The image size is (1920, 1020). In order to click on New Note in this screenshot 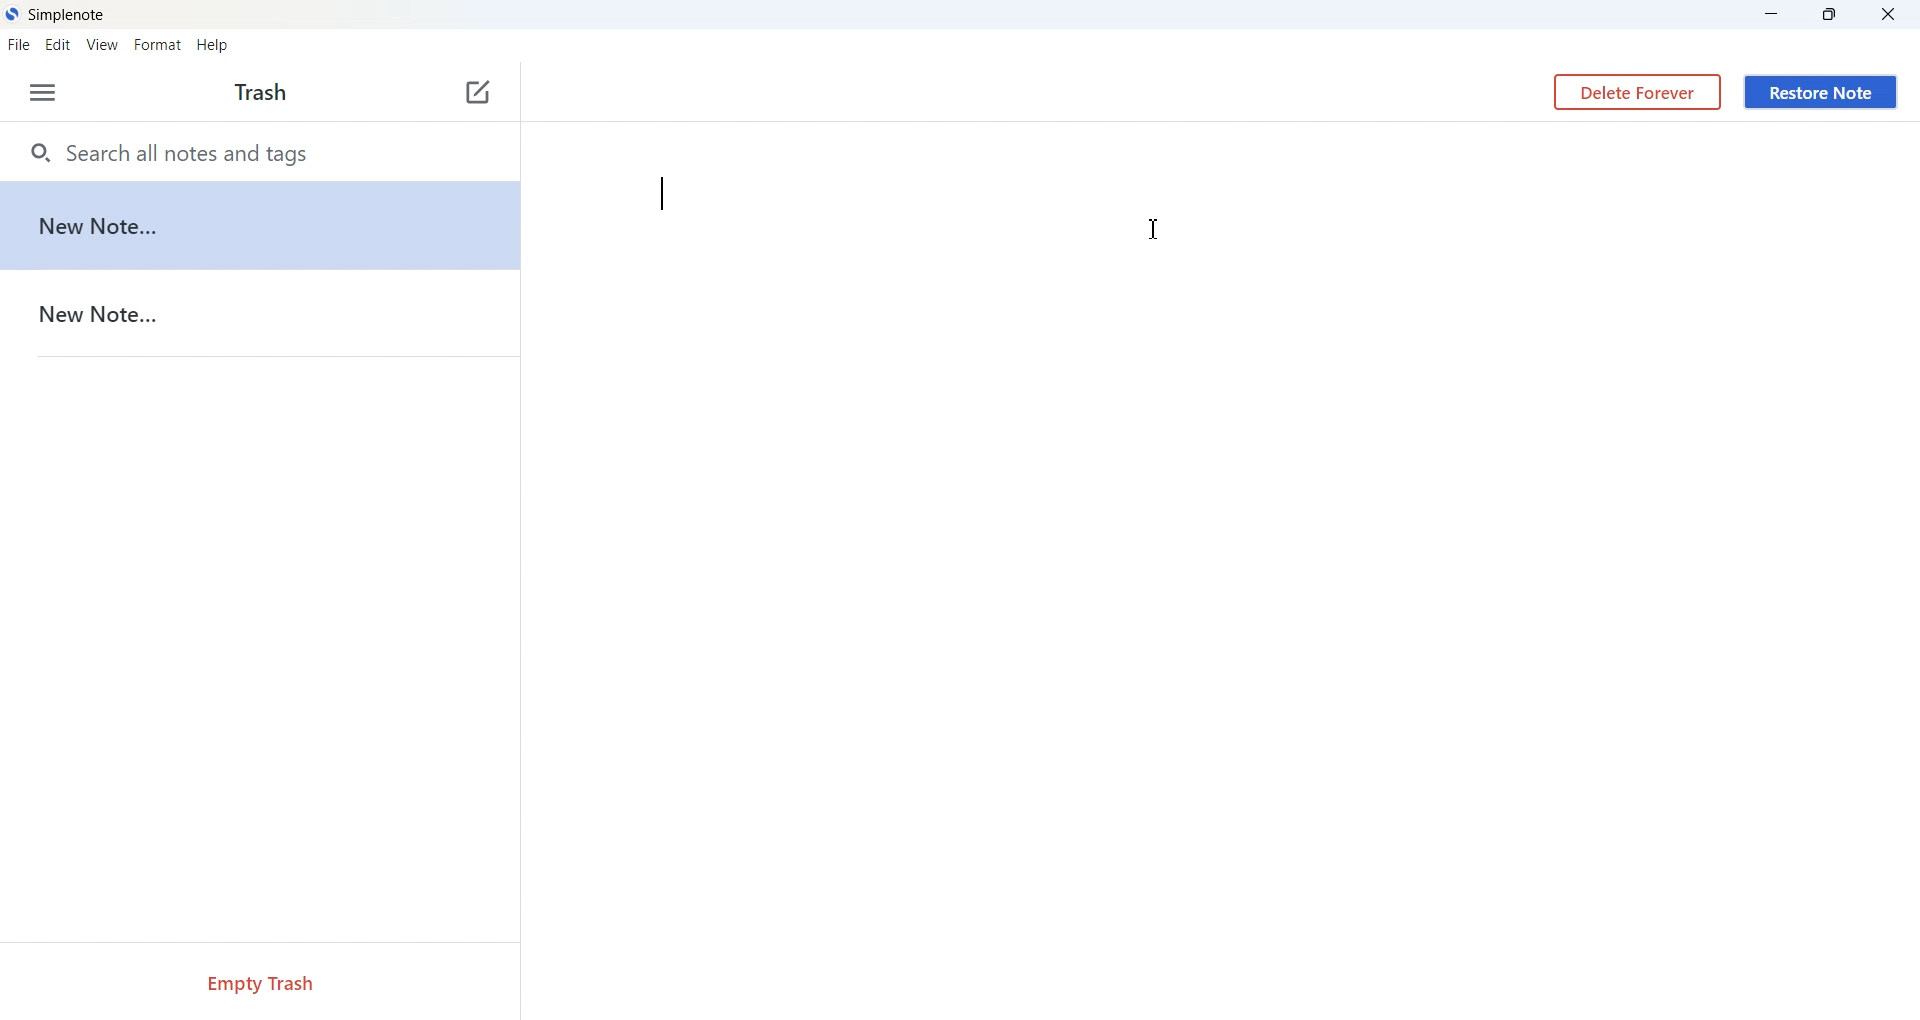, I will do `click(259, 314)`.